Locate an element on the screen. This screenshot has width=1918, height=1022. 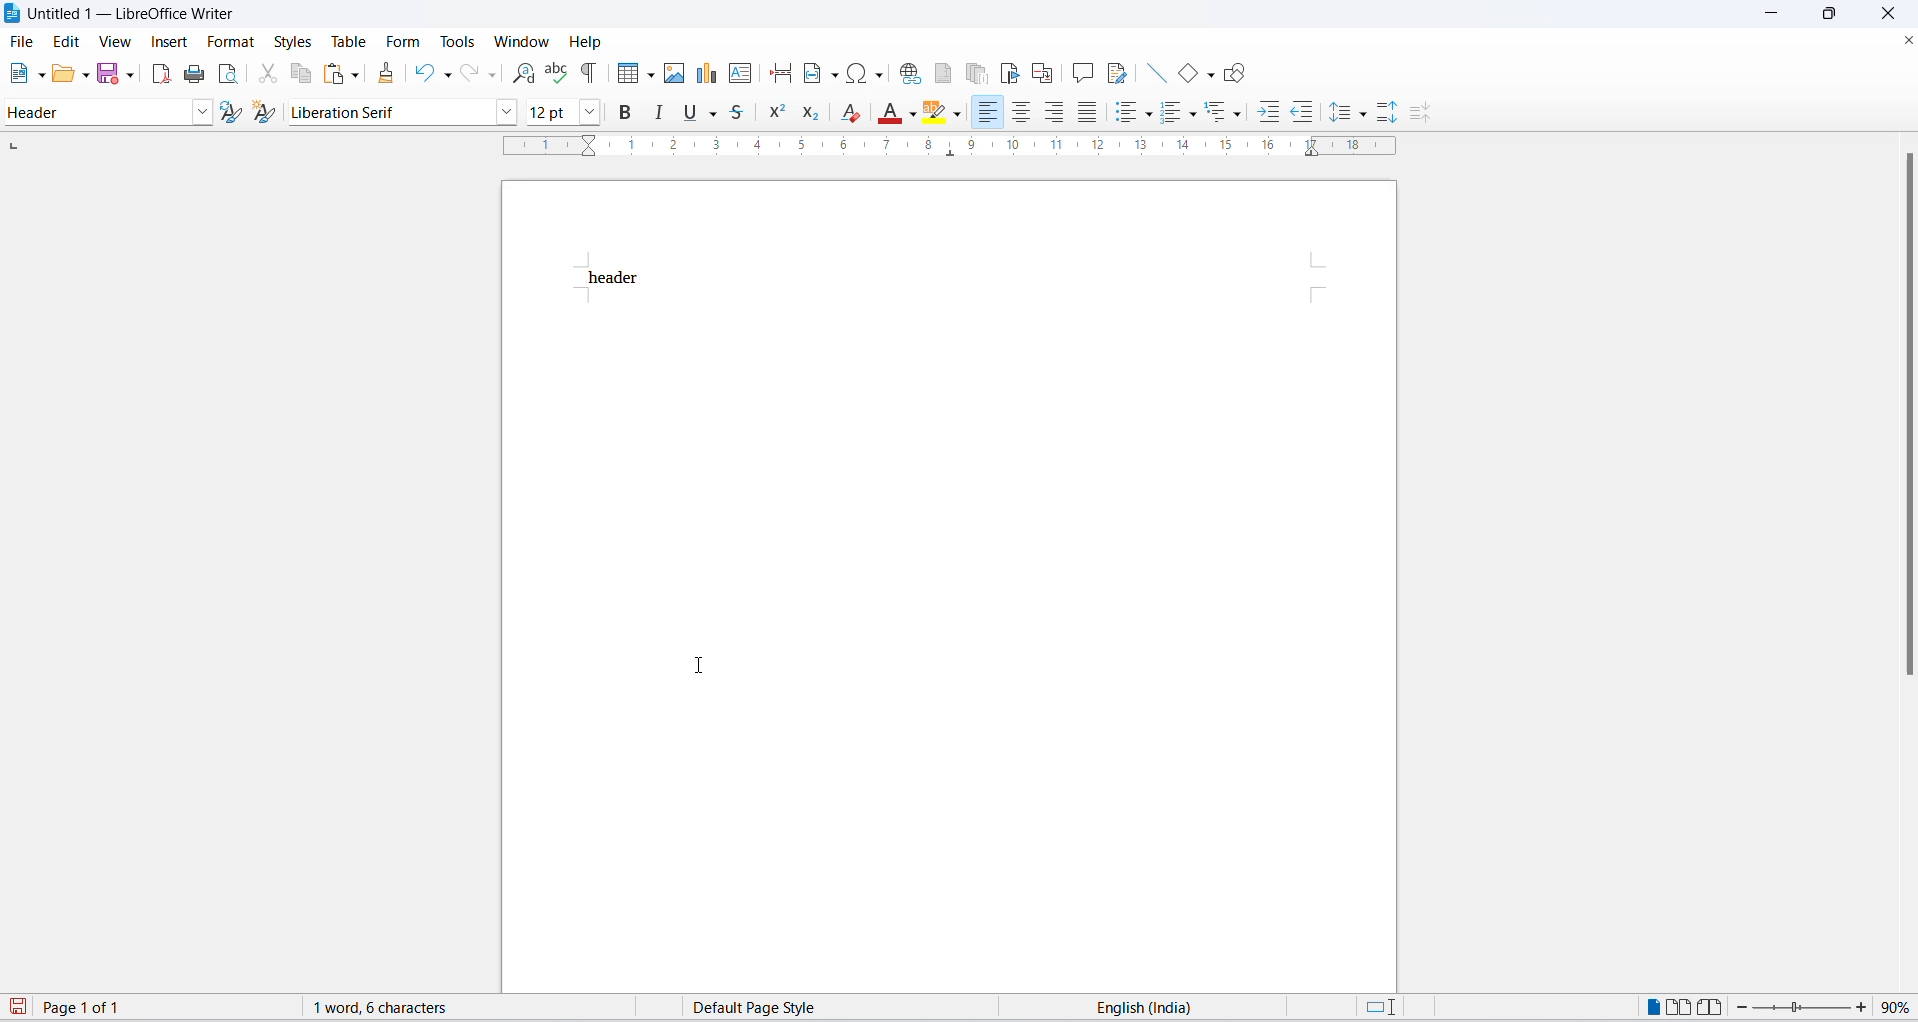
spellings is located at coordinates (558, 74).